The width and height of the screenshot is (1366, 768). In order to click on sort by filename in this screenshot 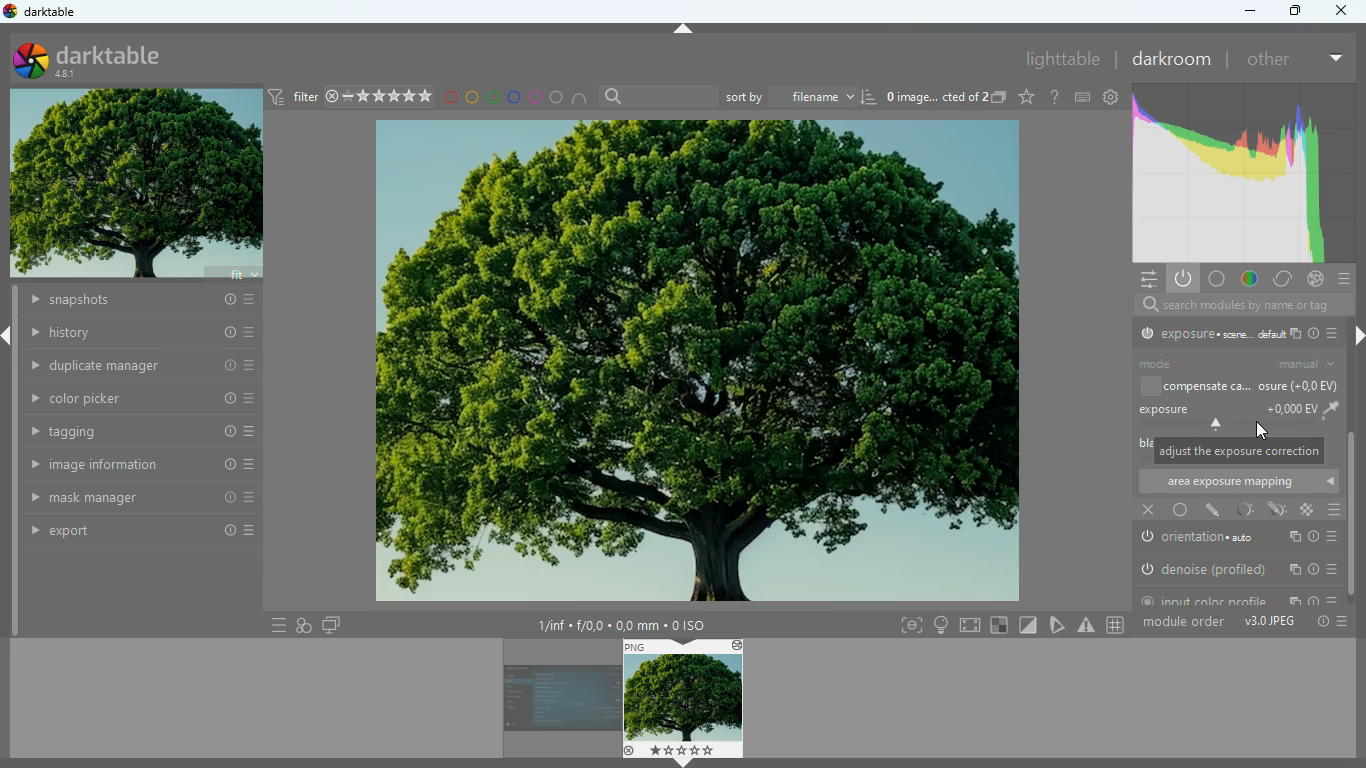, I will do `click(799, 95)`.